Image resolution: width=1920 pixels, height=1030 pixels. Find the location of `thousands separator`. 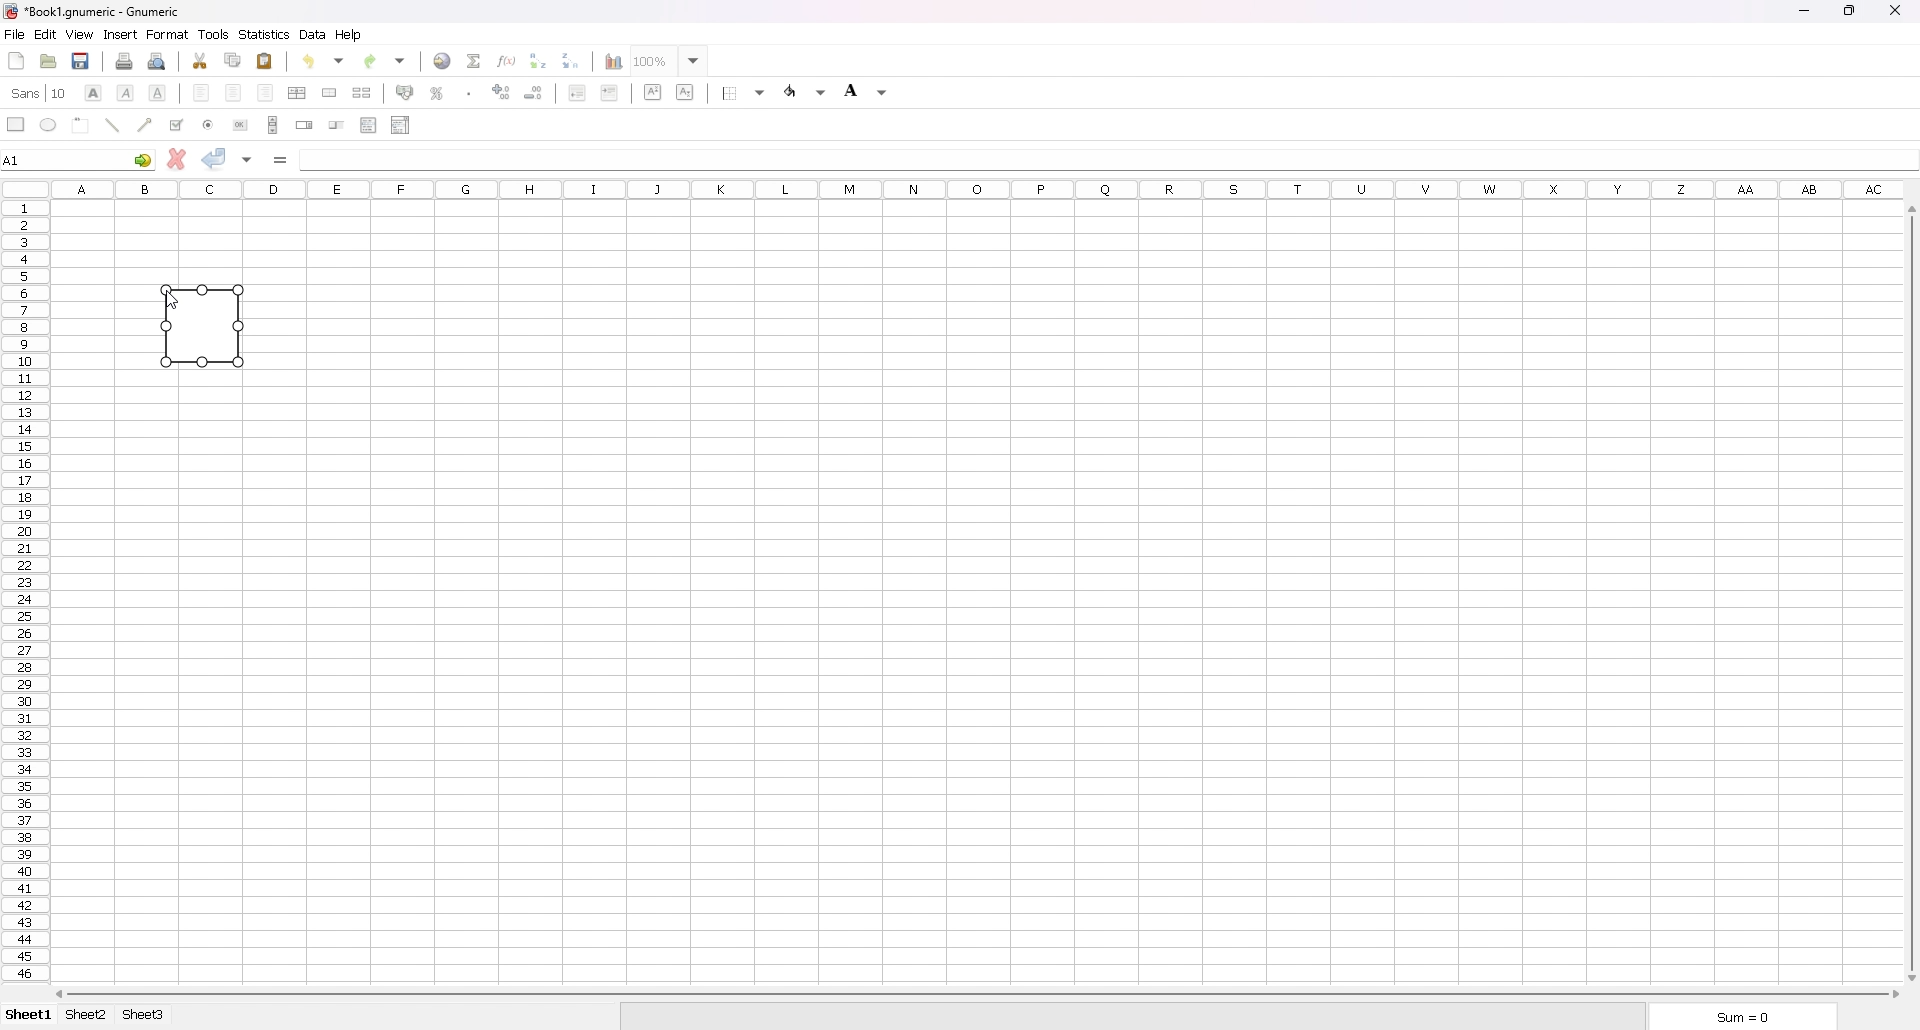

thousands separator is located at coordinates (470, 91).